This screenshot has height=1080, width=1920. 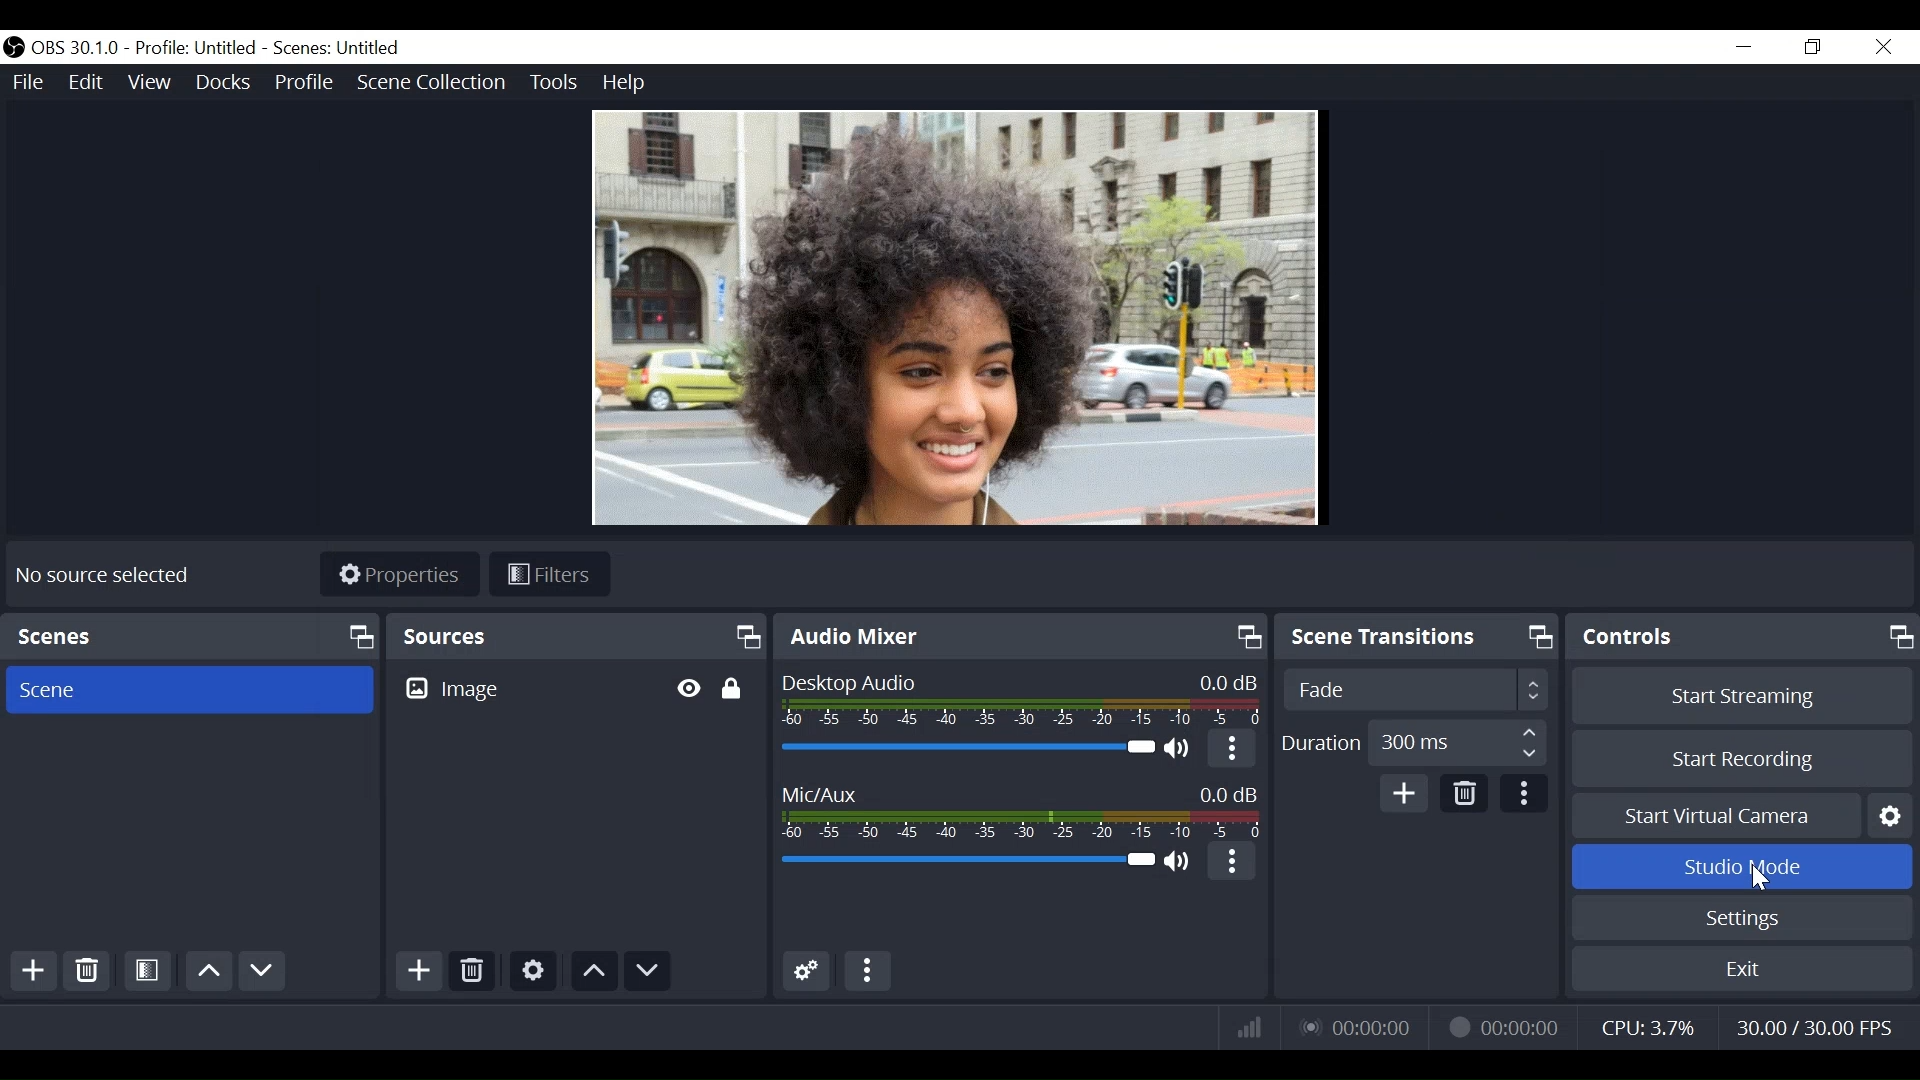 What do you see at coordinates (417, 970) in the screenshot?
I see `Add` at bounding box center [417, 970].